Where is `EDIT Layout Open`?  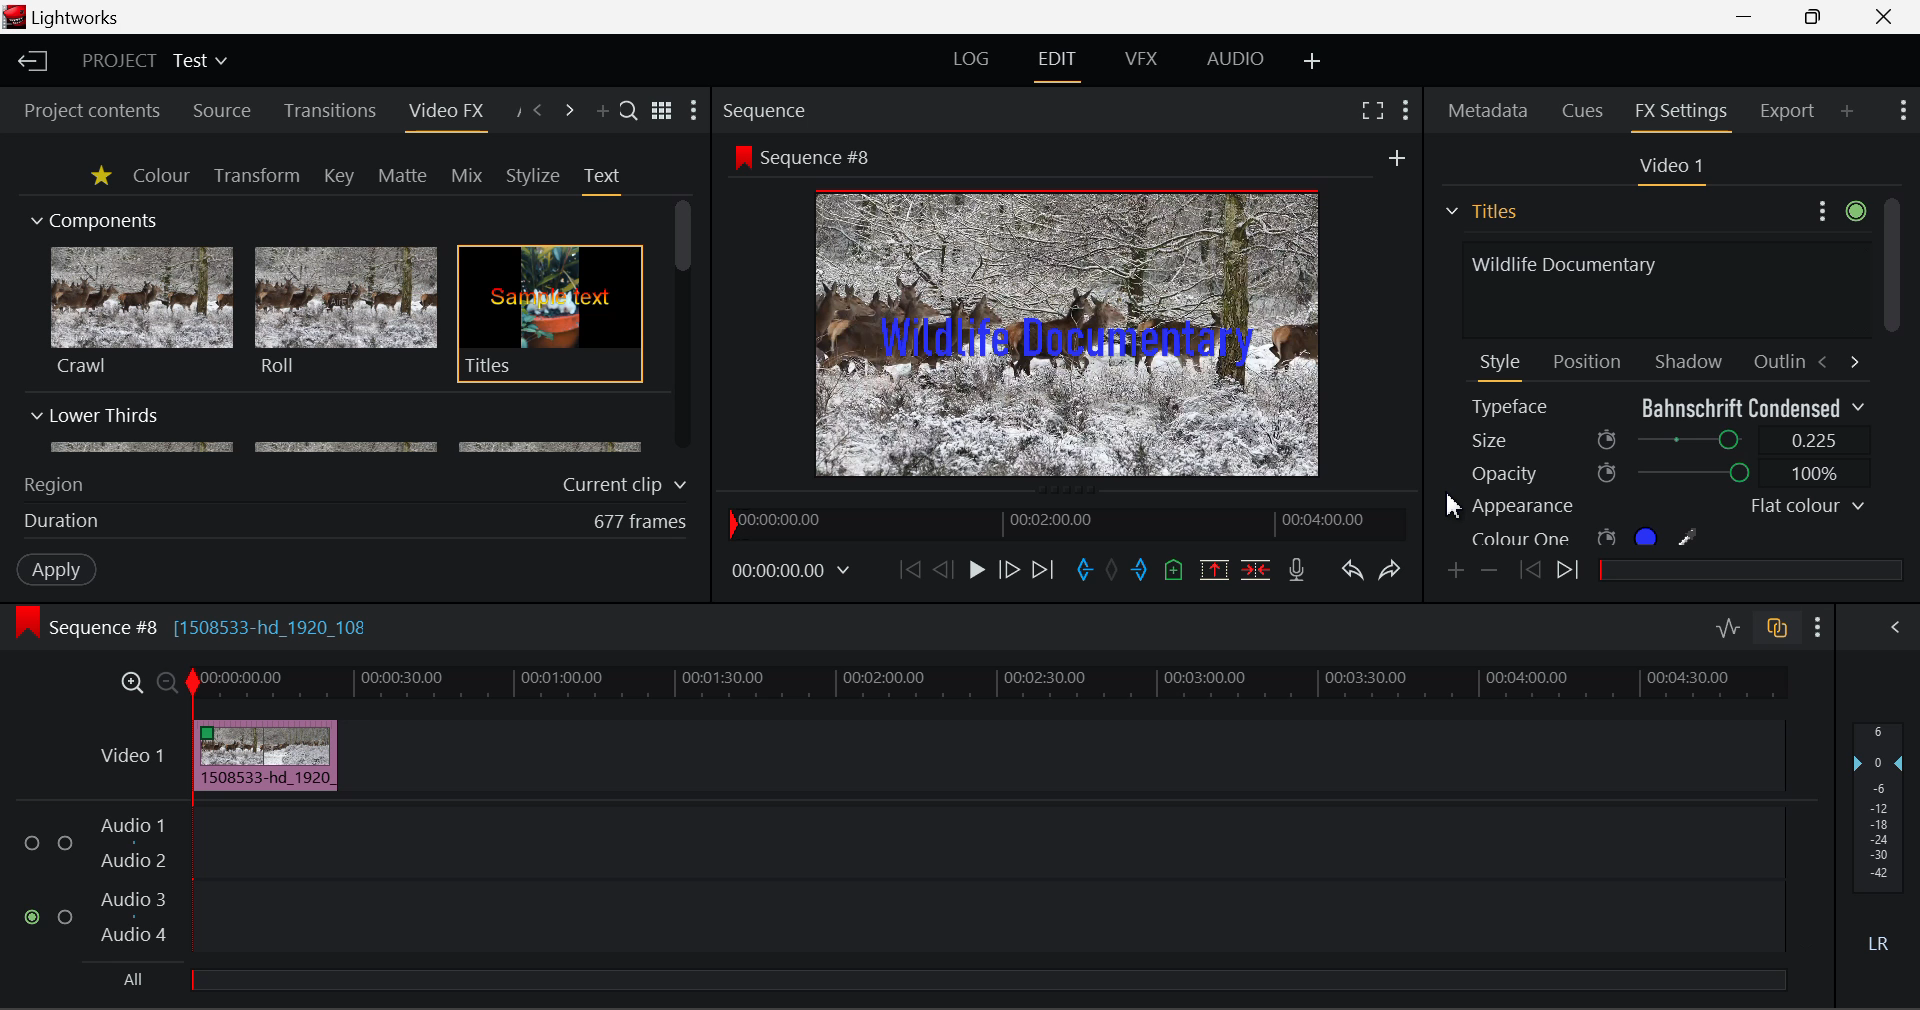
EDIT Layout Open is located at coordinates (1061, 66).